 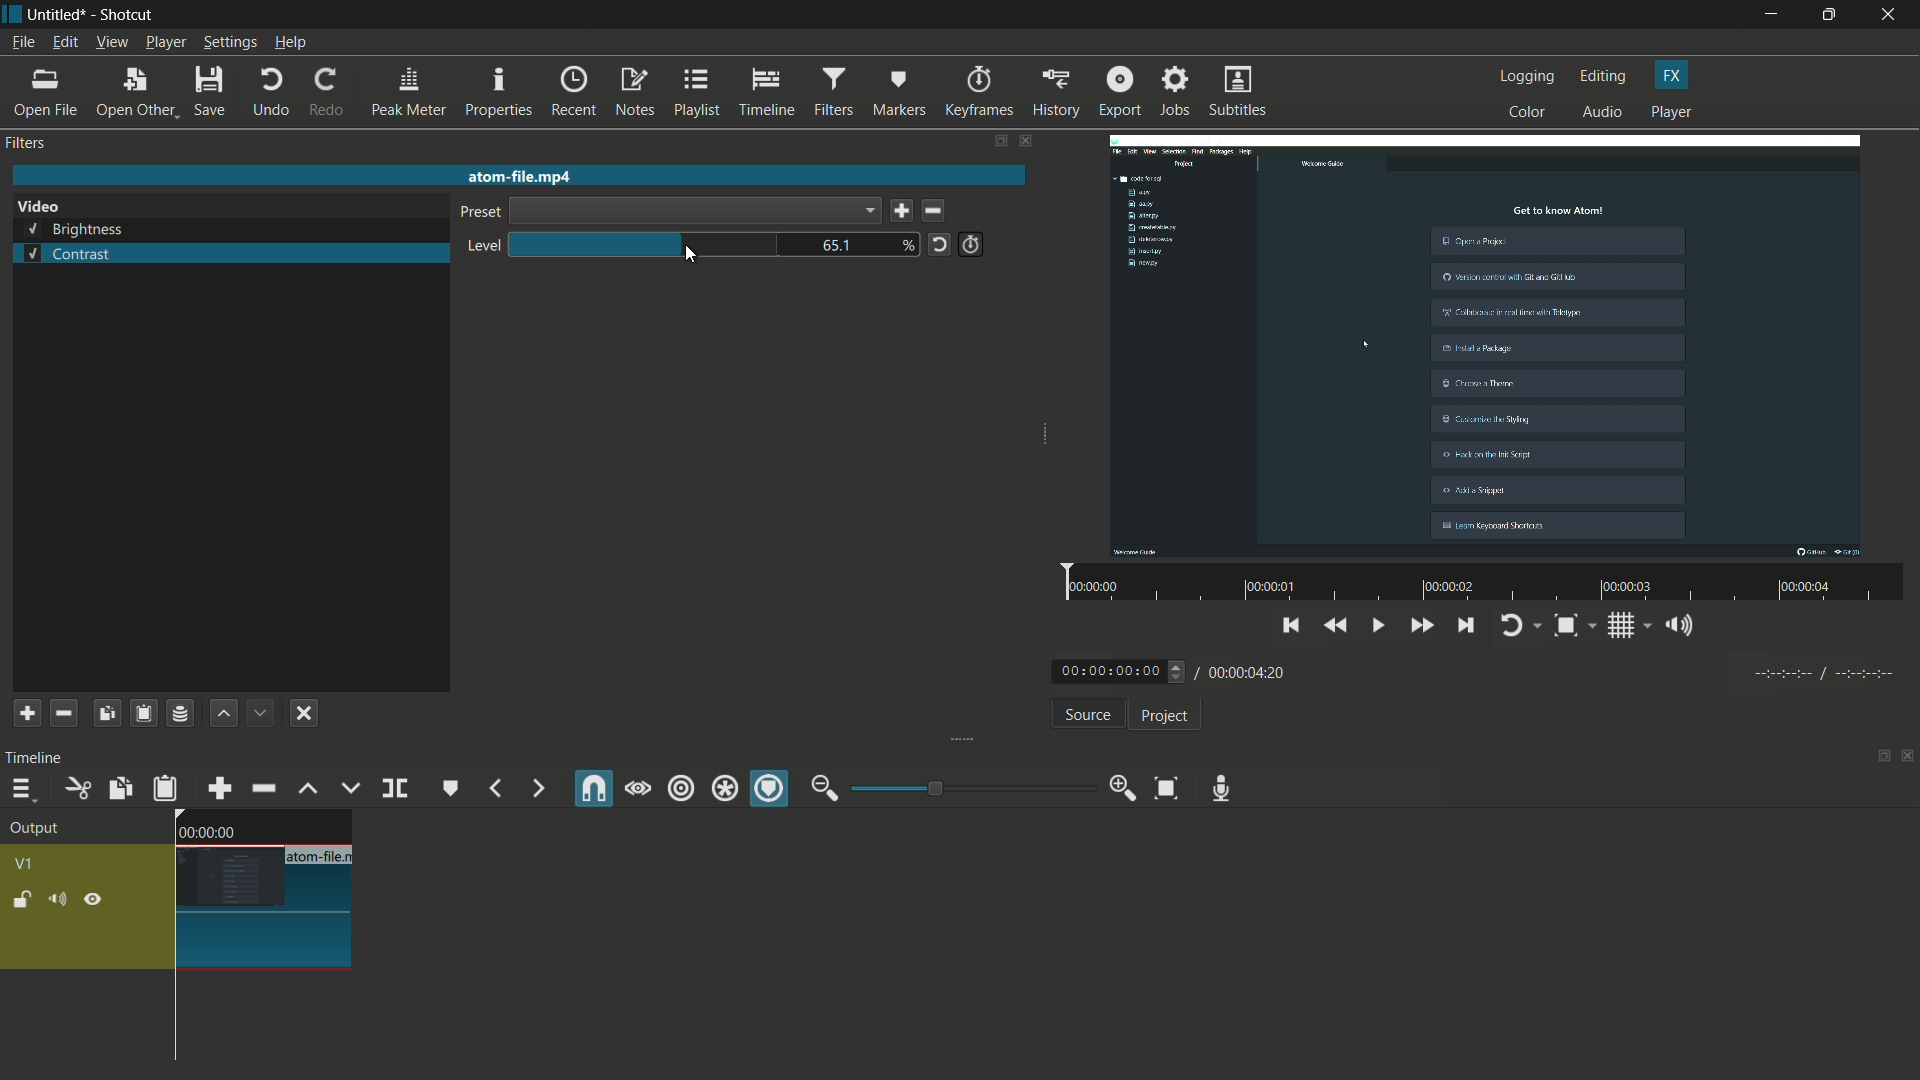 I want to click on timeline, so click(x=38, y=757).